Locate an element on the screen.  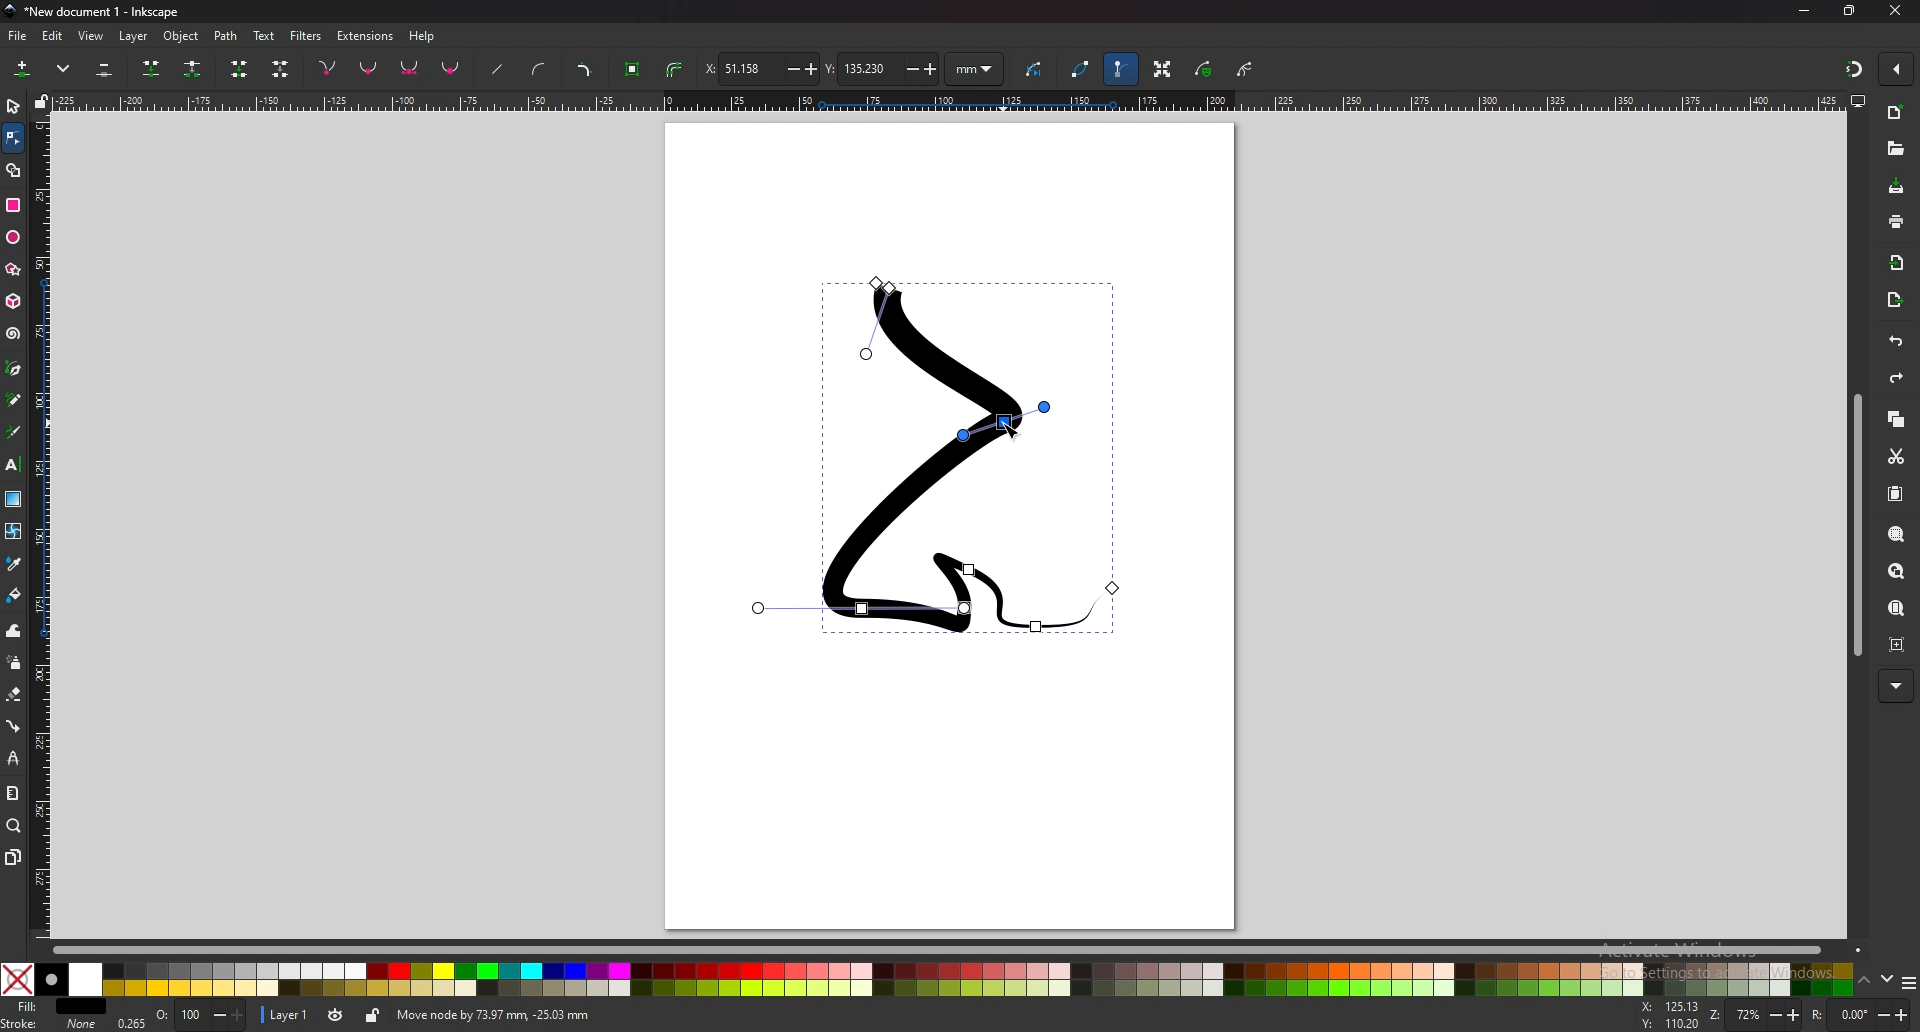
zoom center page is located at coordinates (1896, 644).